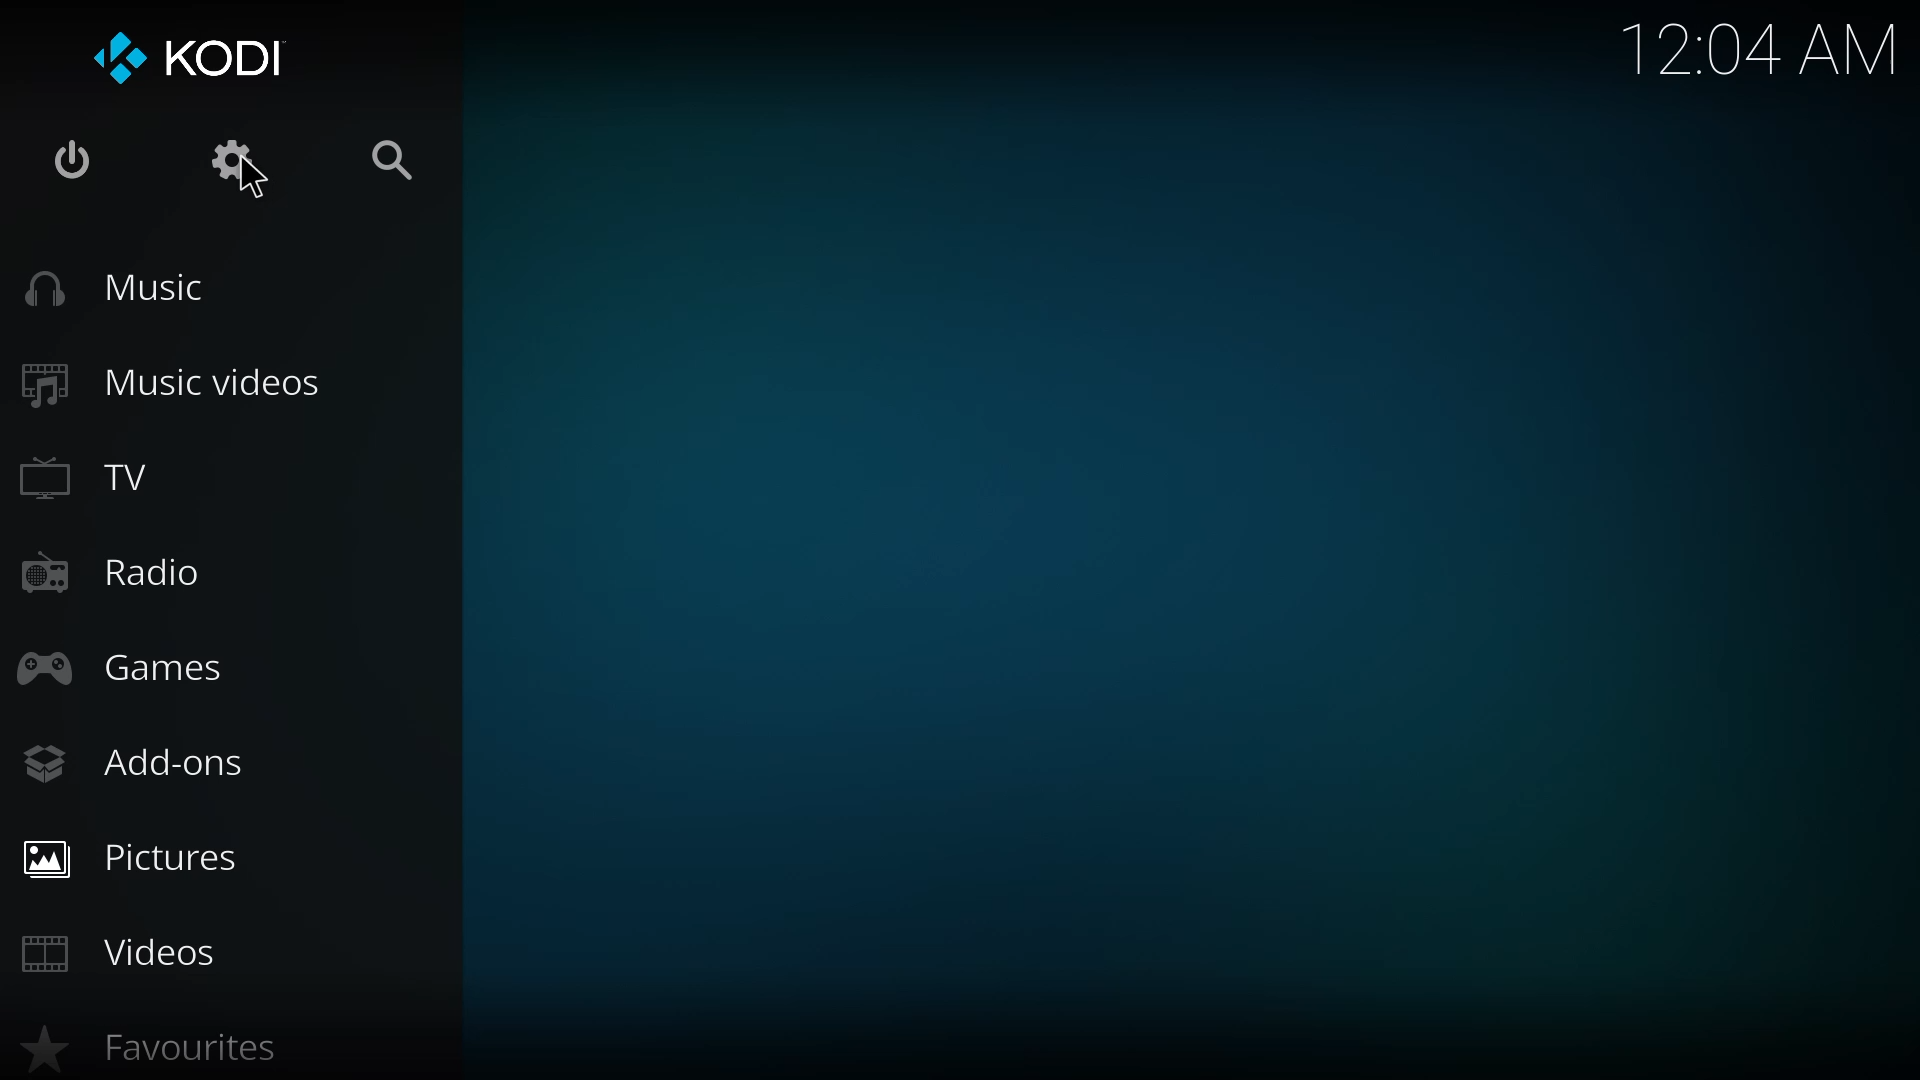 This screenshot has width=1920, height=1080. Describe the element at coordinates (118, 572) in the screenshot. I see `radio` at that location.